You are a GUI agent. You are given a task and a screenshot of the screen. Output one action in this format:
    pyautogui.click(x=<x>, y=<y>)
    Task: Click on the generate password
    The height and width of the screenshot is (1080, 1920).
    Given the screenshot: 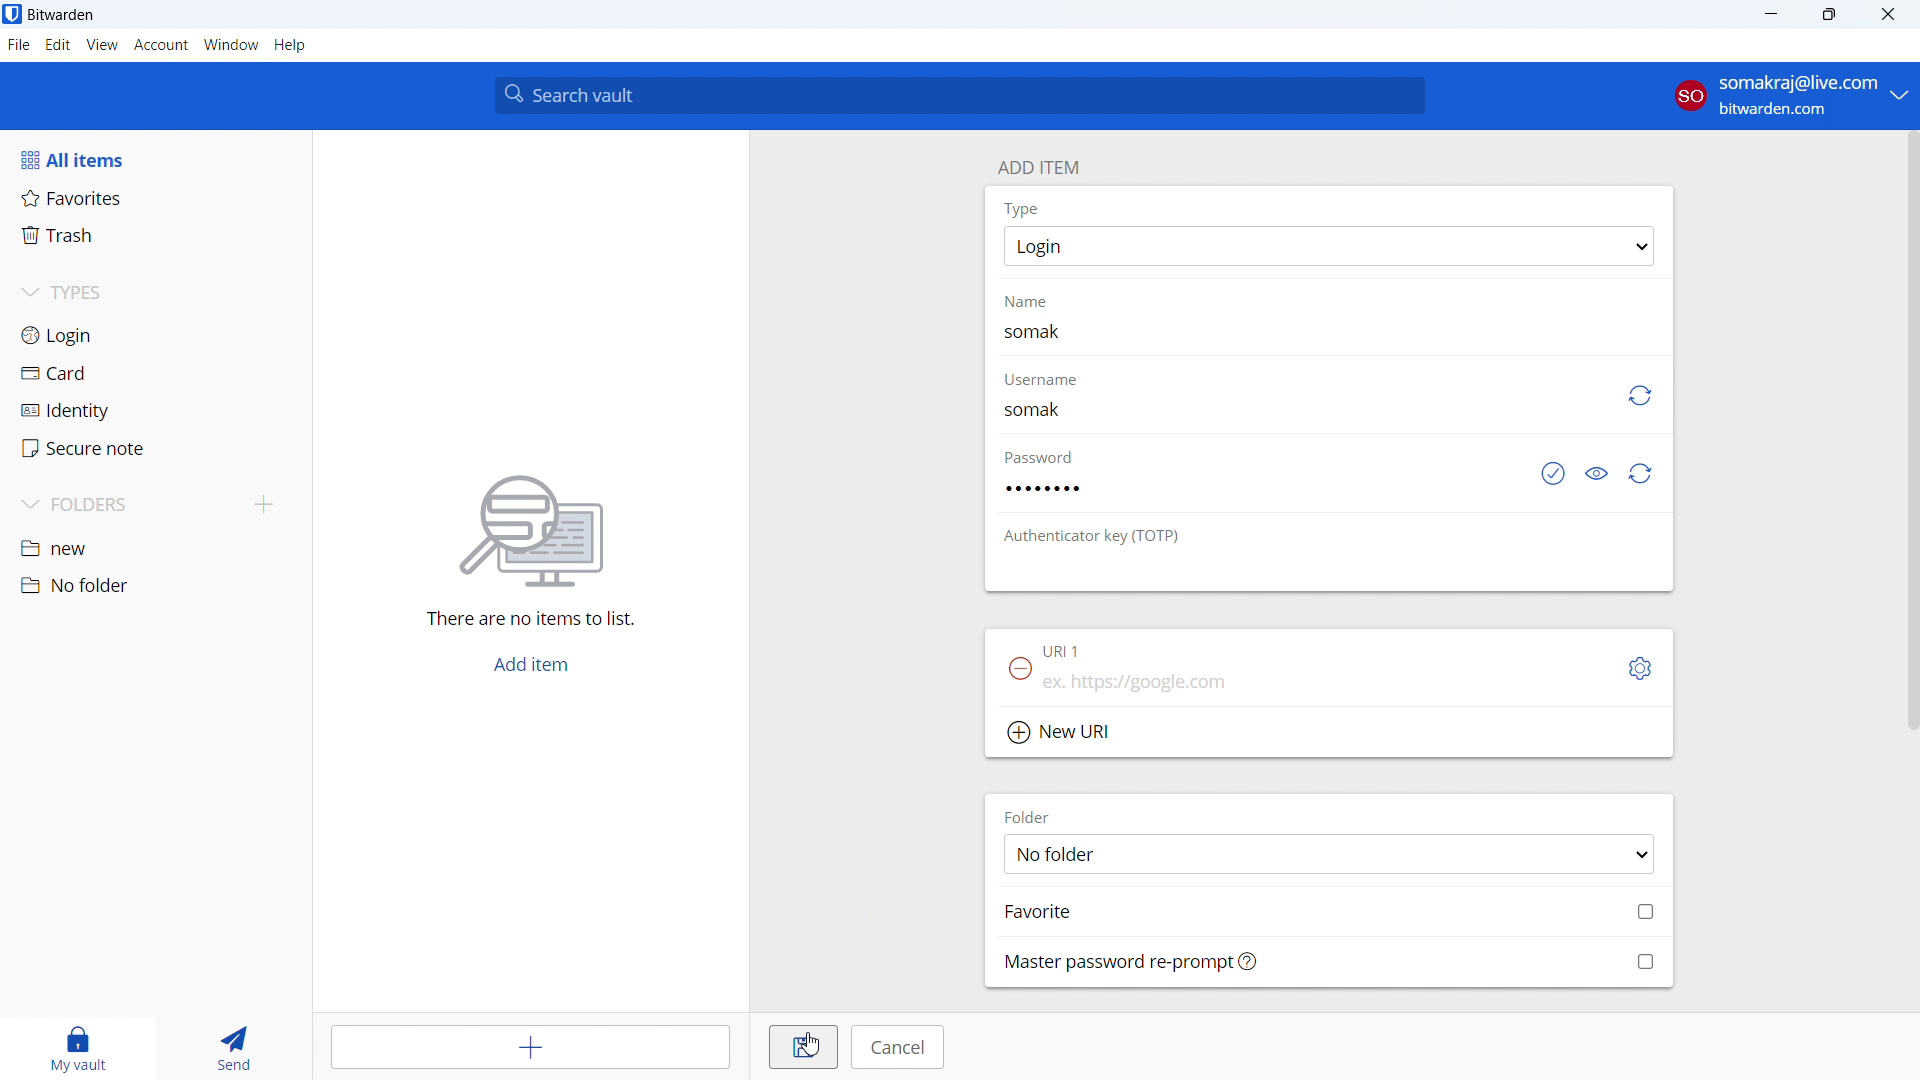 What is the action you would take?
    pyautogui.click(x=1642, y=474)
    